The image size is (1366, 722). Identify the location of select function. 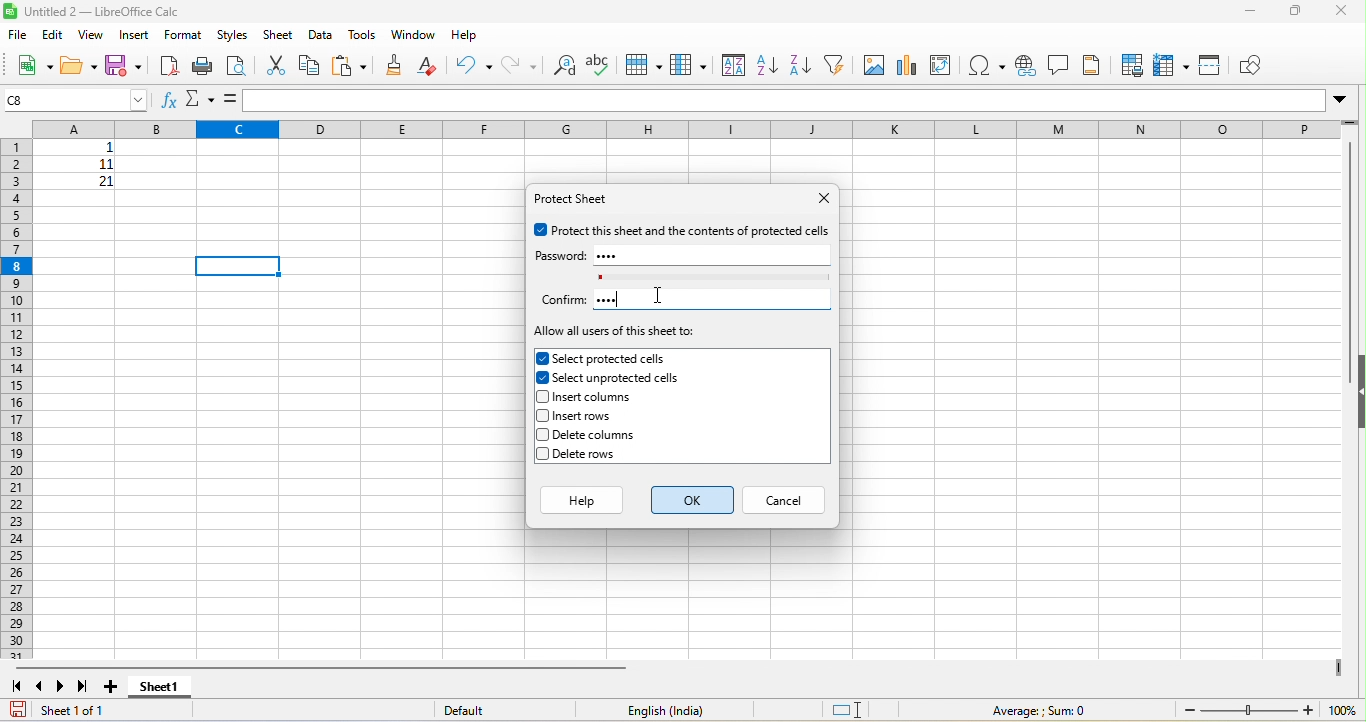
(201, 99).